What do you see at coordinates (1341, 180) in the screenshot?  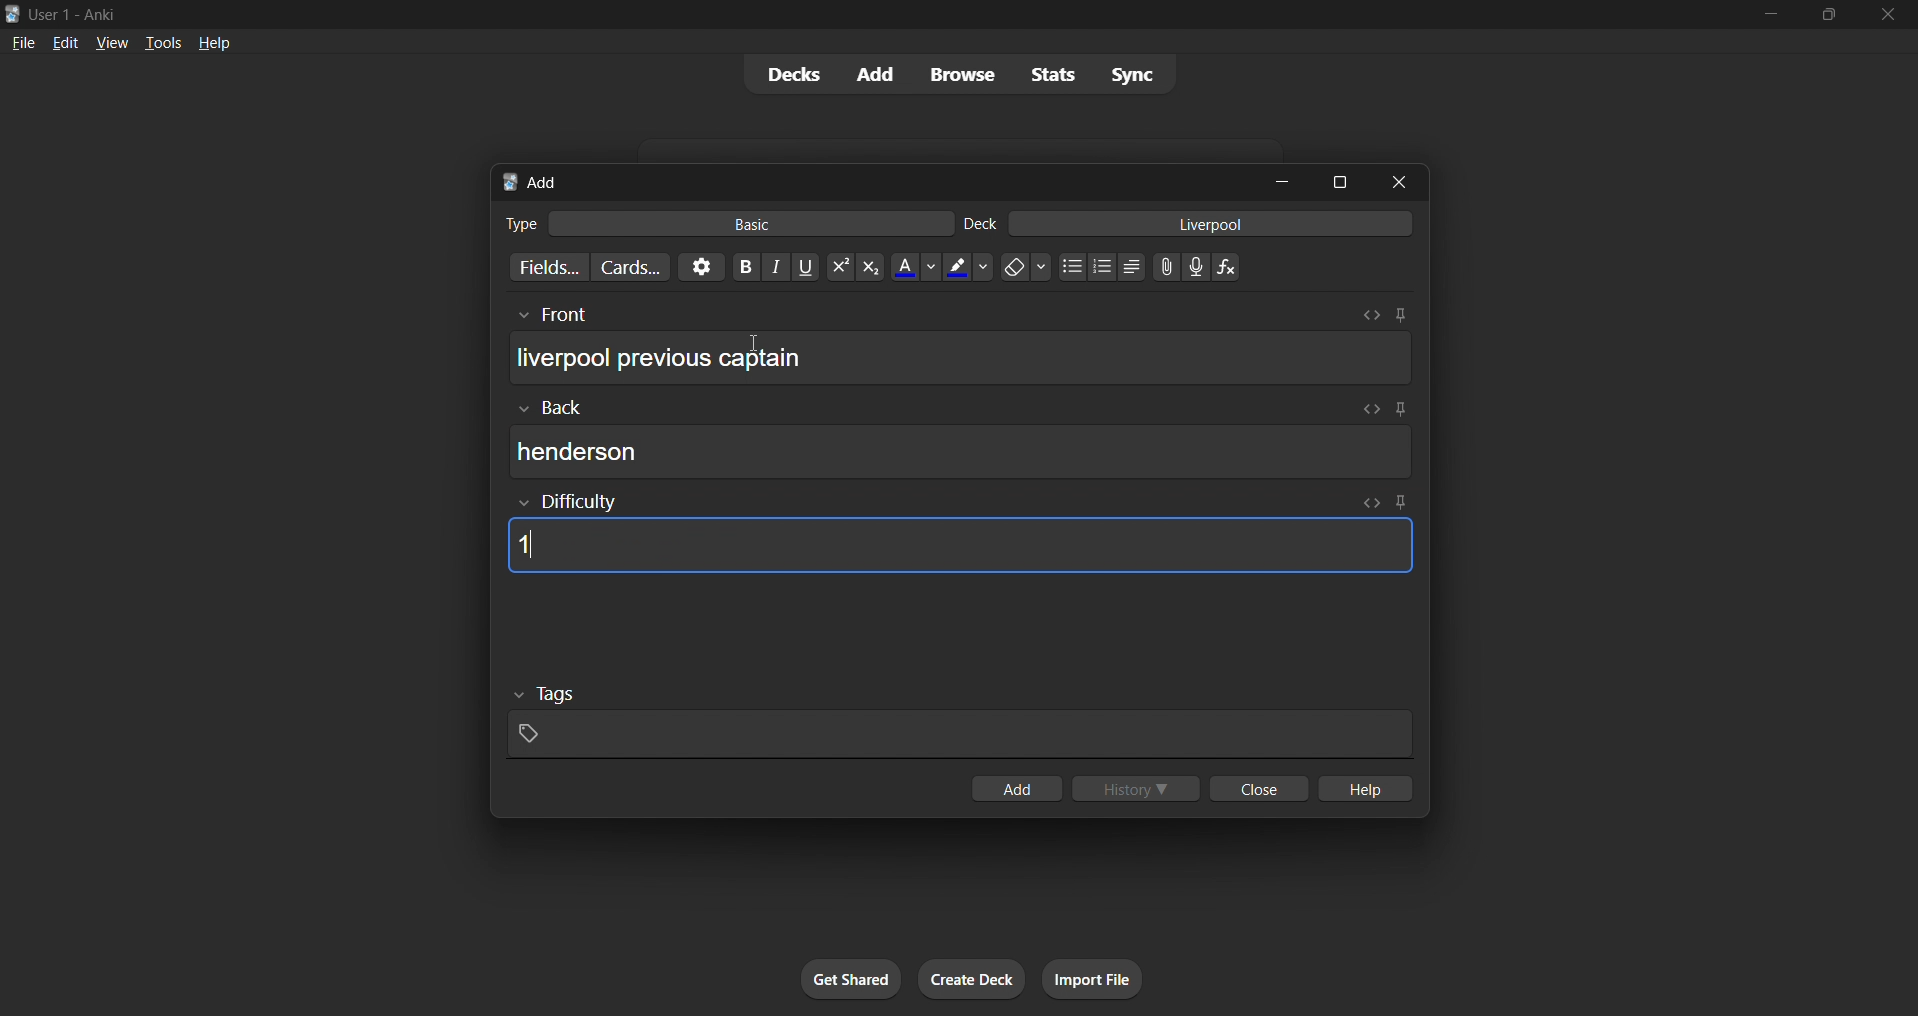 I see `maximize` at bounding box center [1341, 180].